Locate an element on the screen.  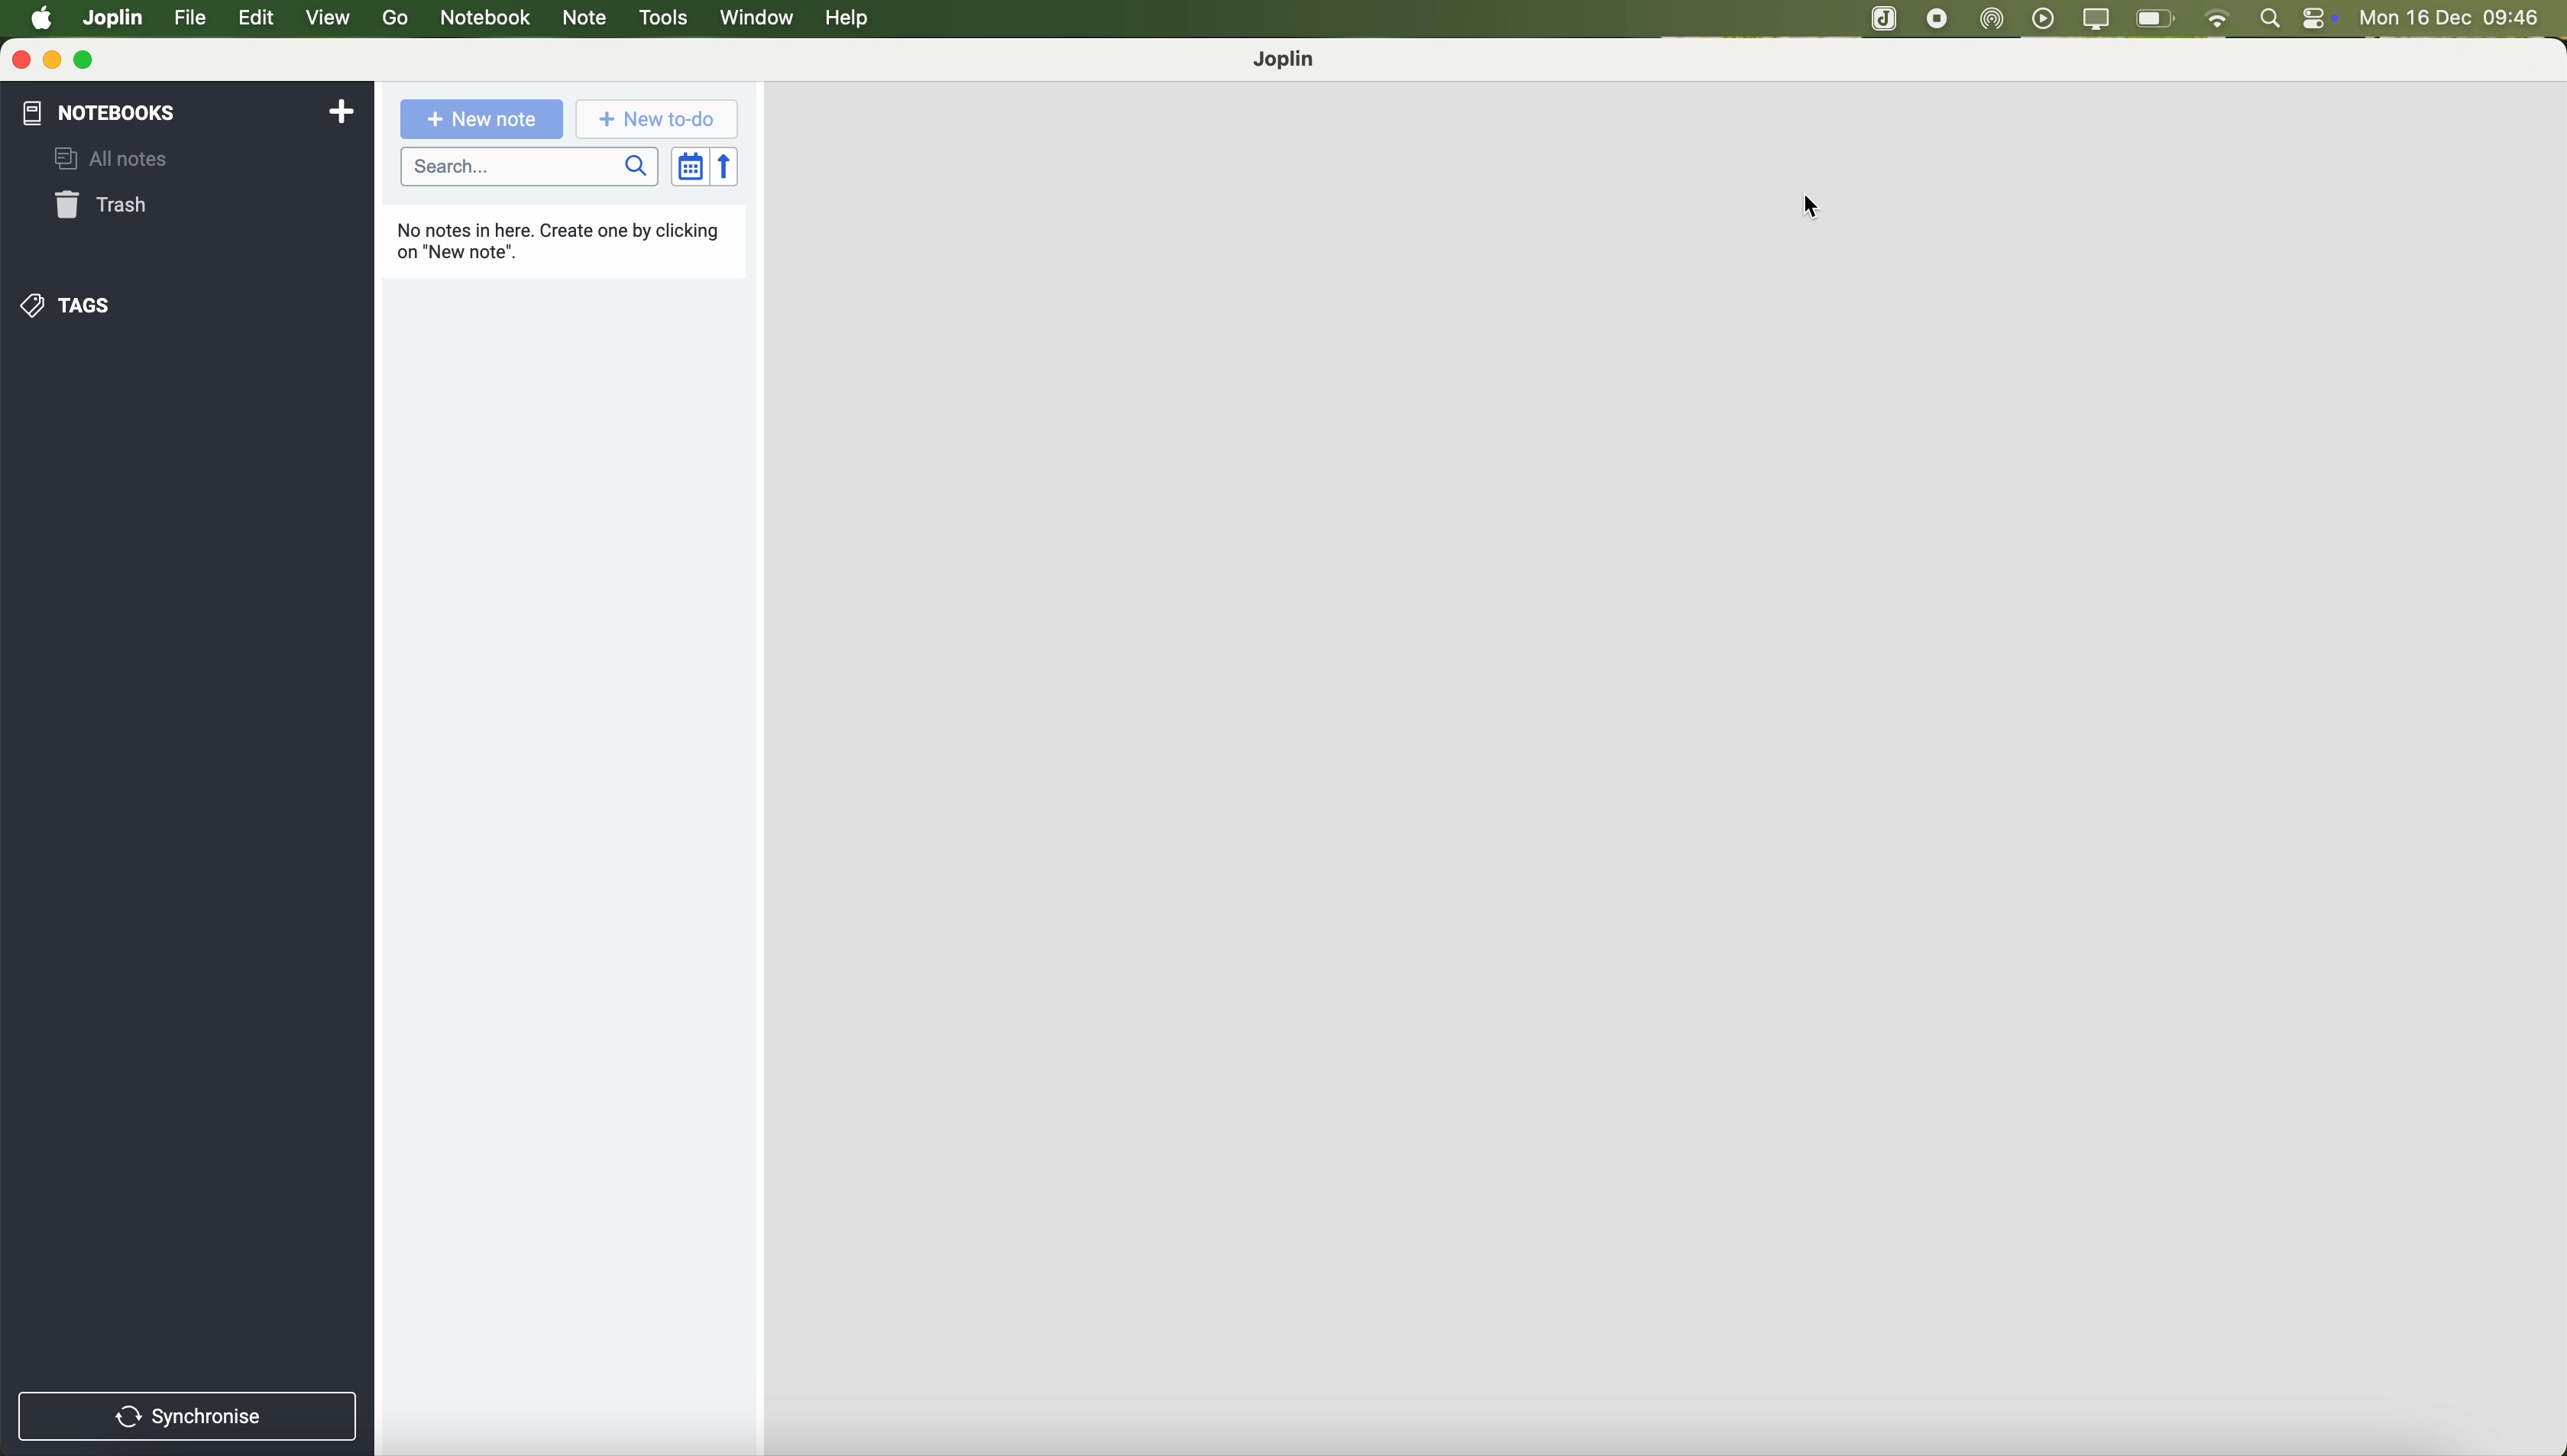
No notes in here. Create one by clicking
on "New note". is located at coordinates (557, 237).